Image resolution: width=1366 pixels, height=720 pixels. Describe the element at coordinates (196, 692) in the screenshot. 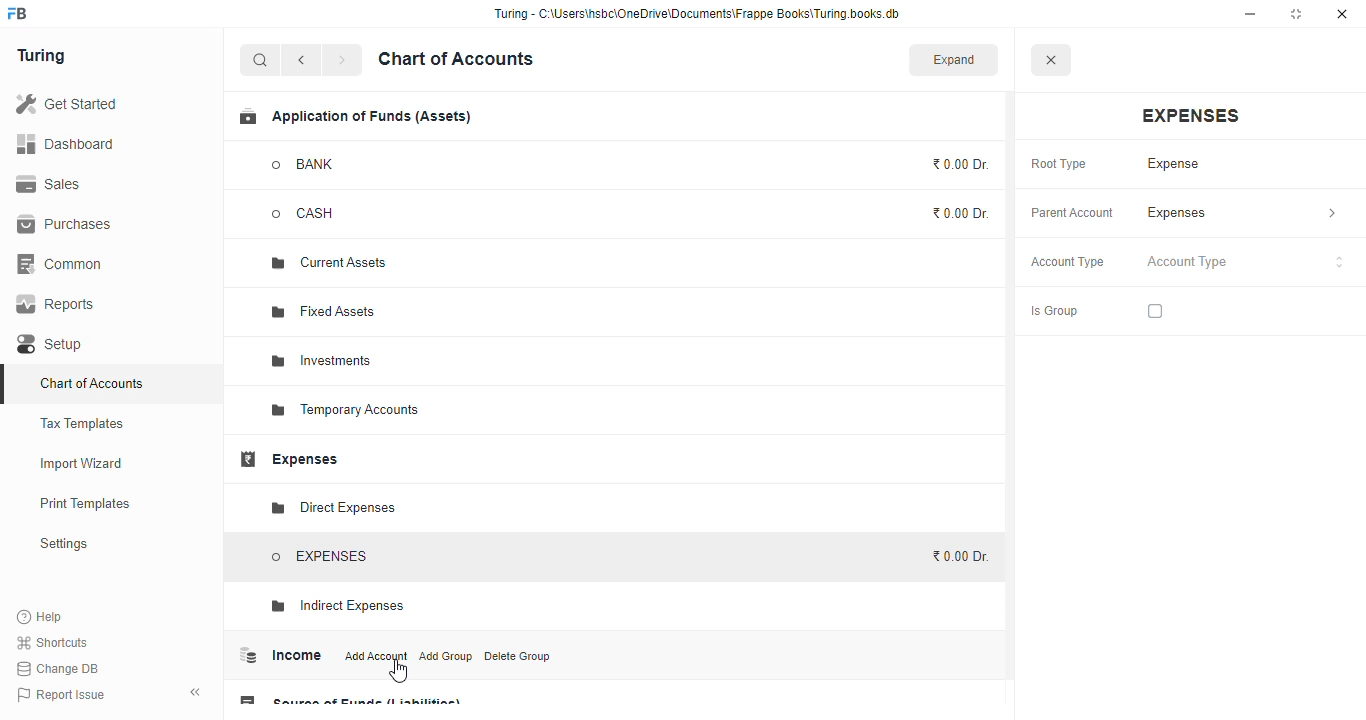

I see `toggle sidebar` at that location.